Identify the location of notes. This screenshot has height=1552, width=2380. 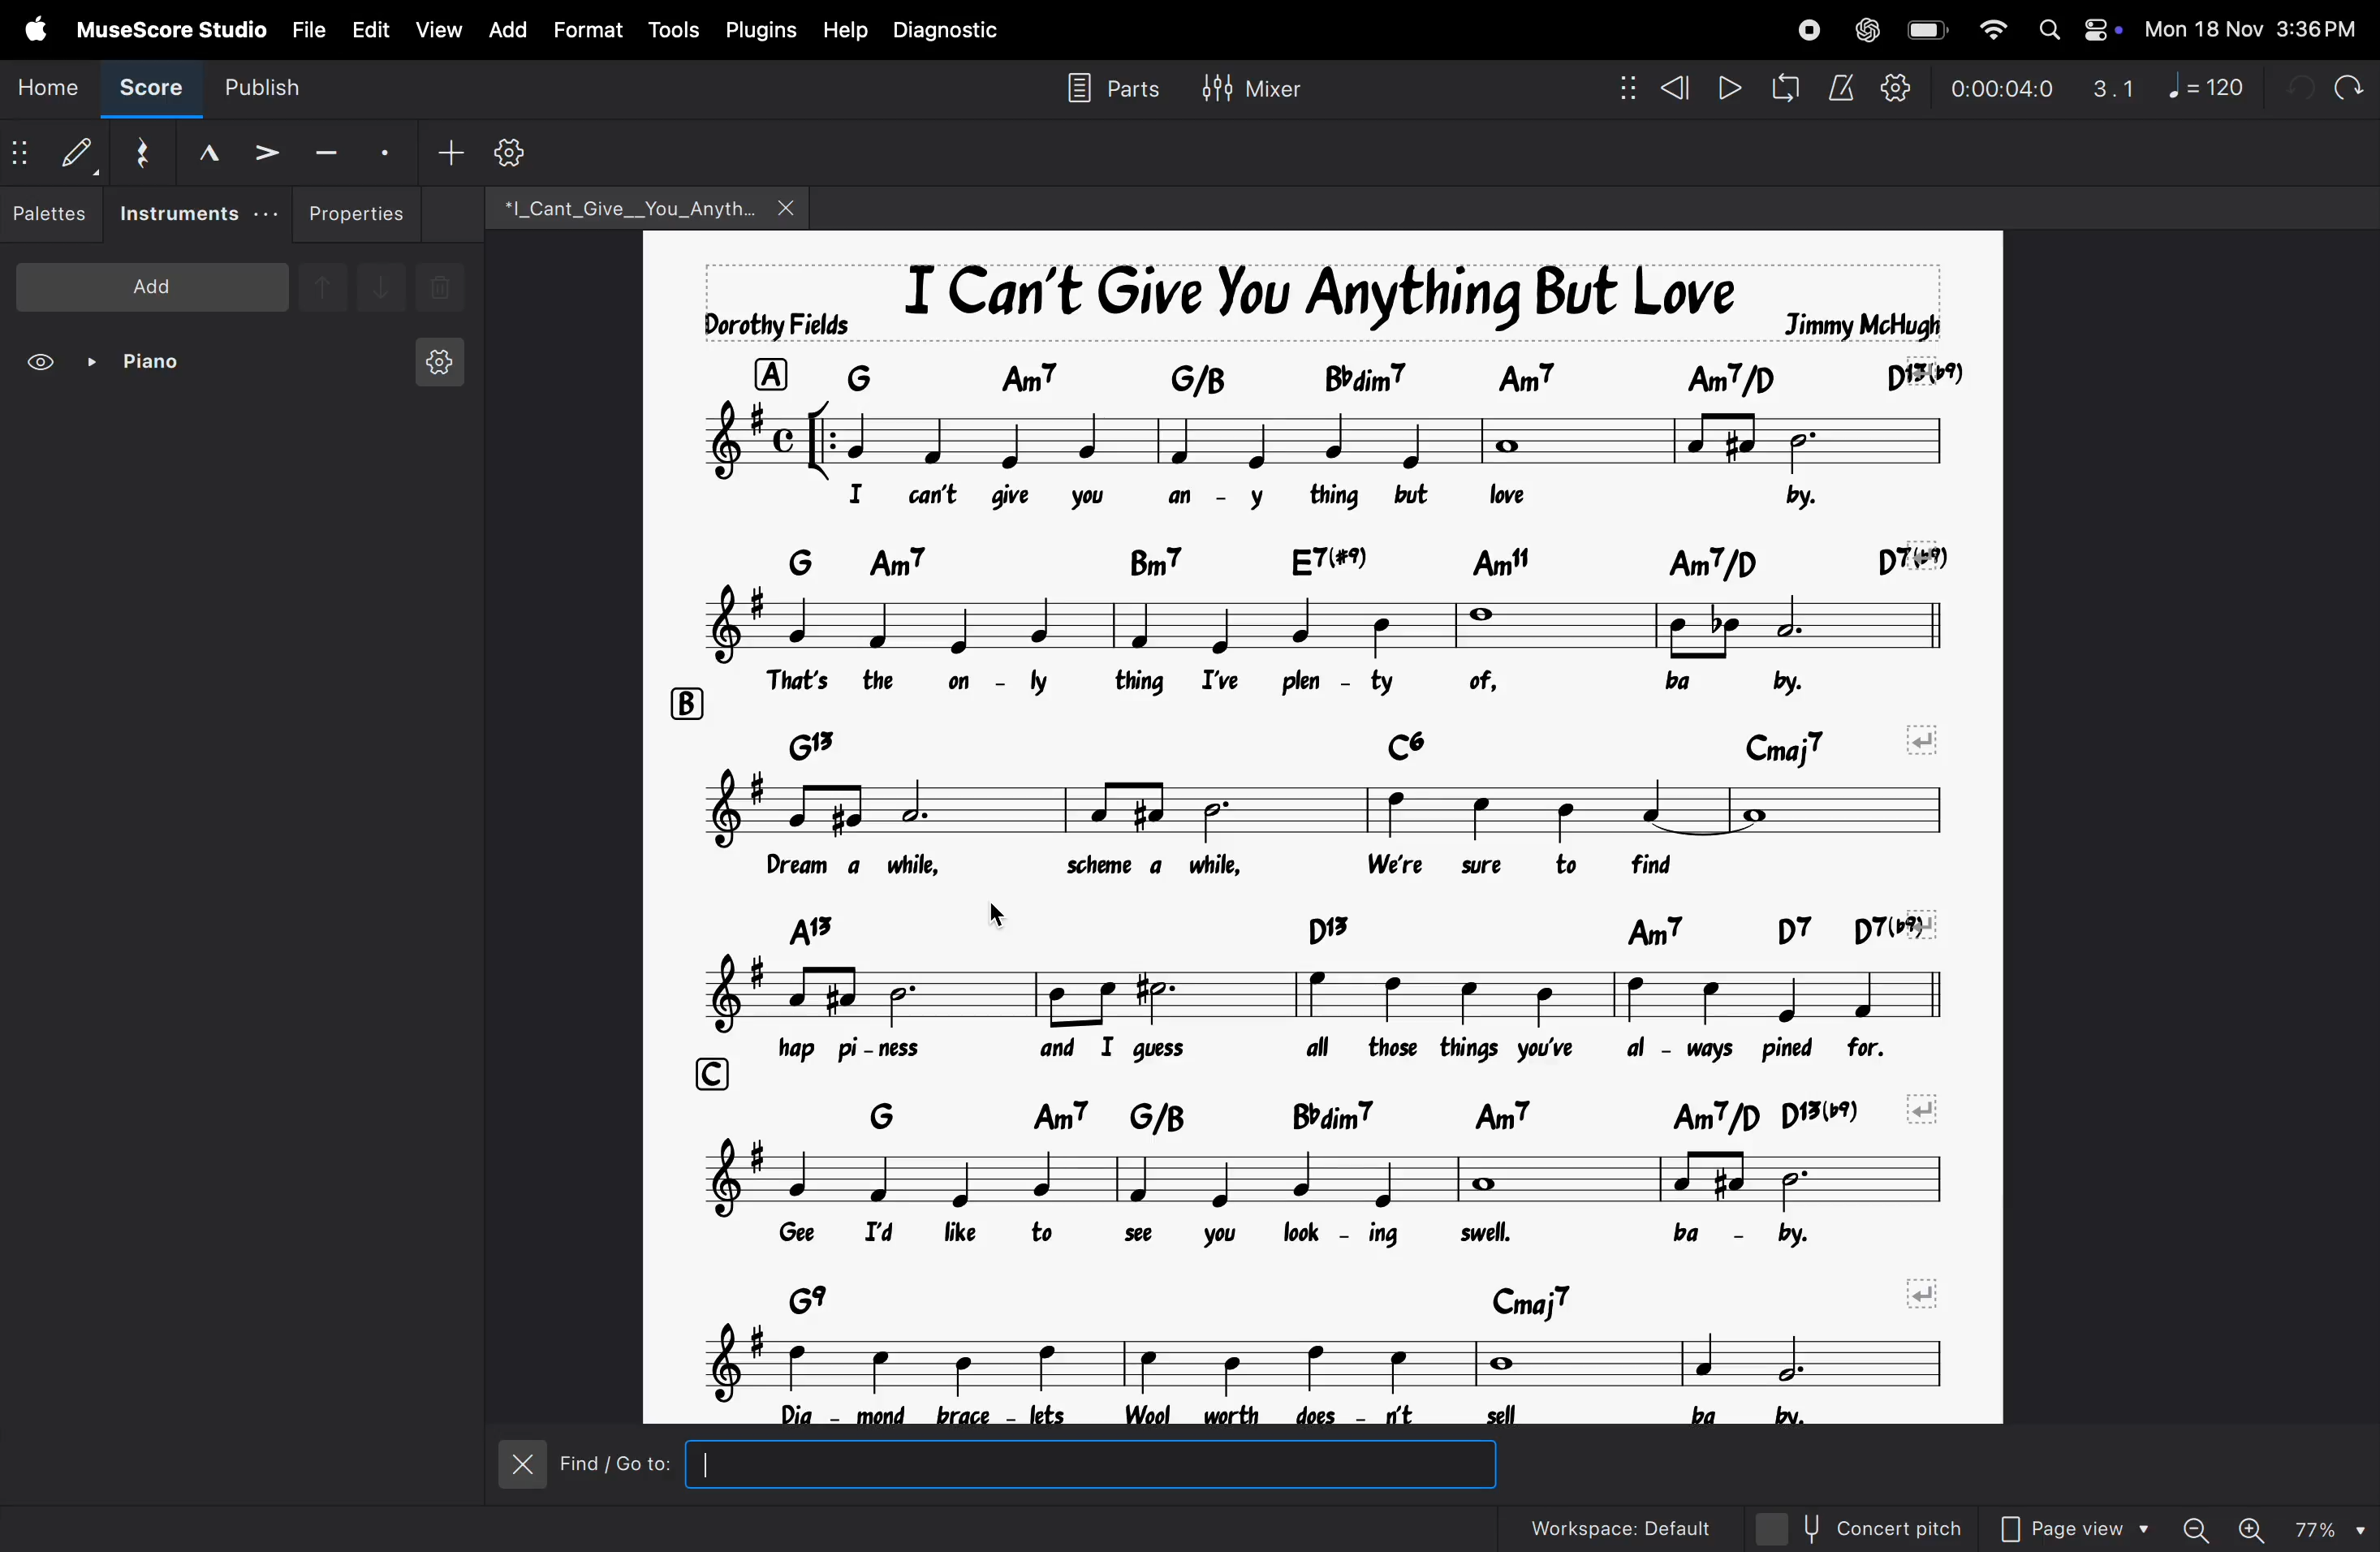
(1339, 808).